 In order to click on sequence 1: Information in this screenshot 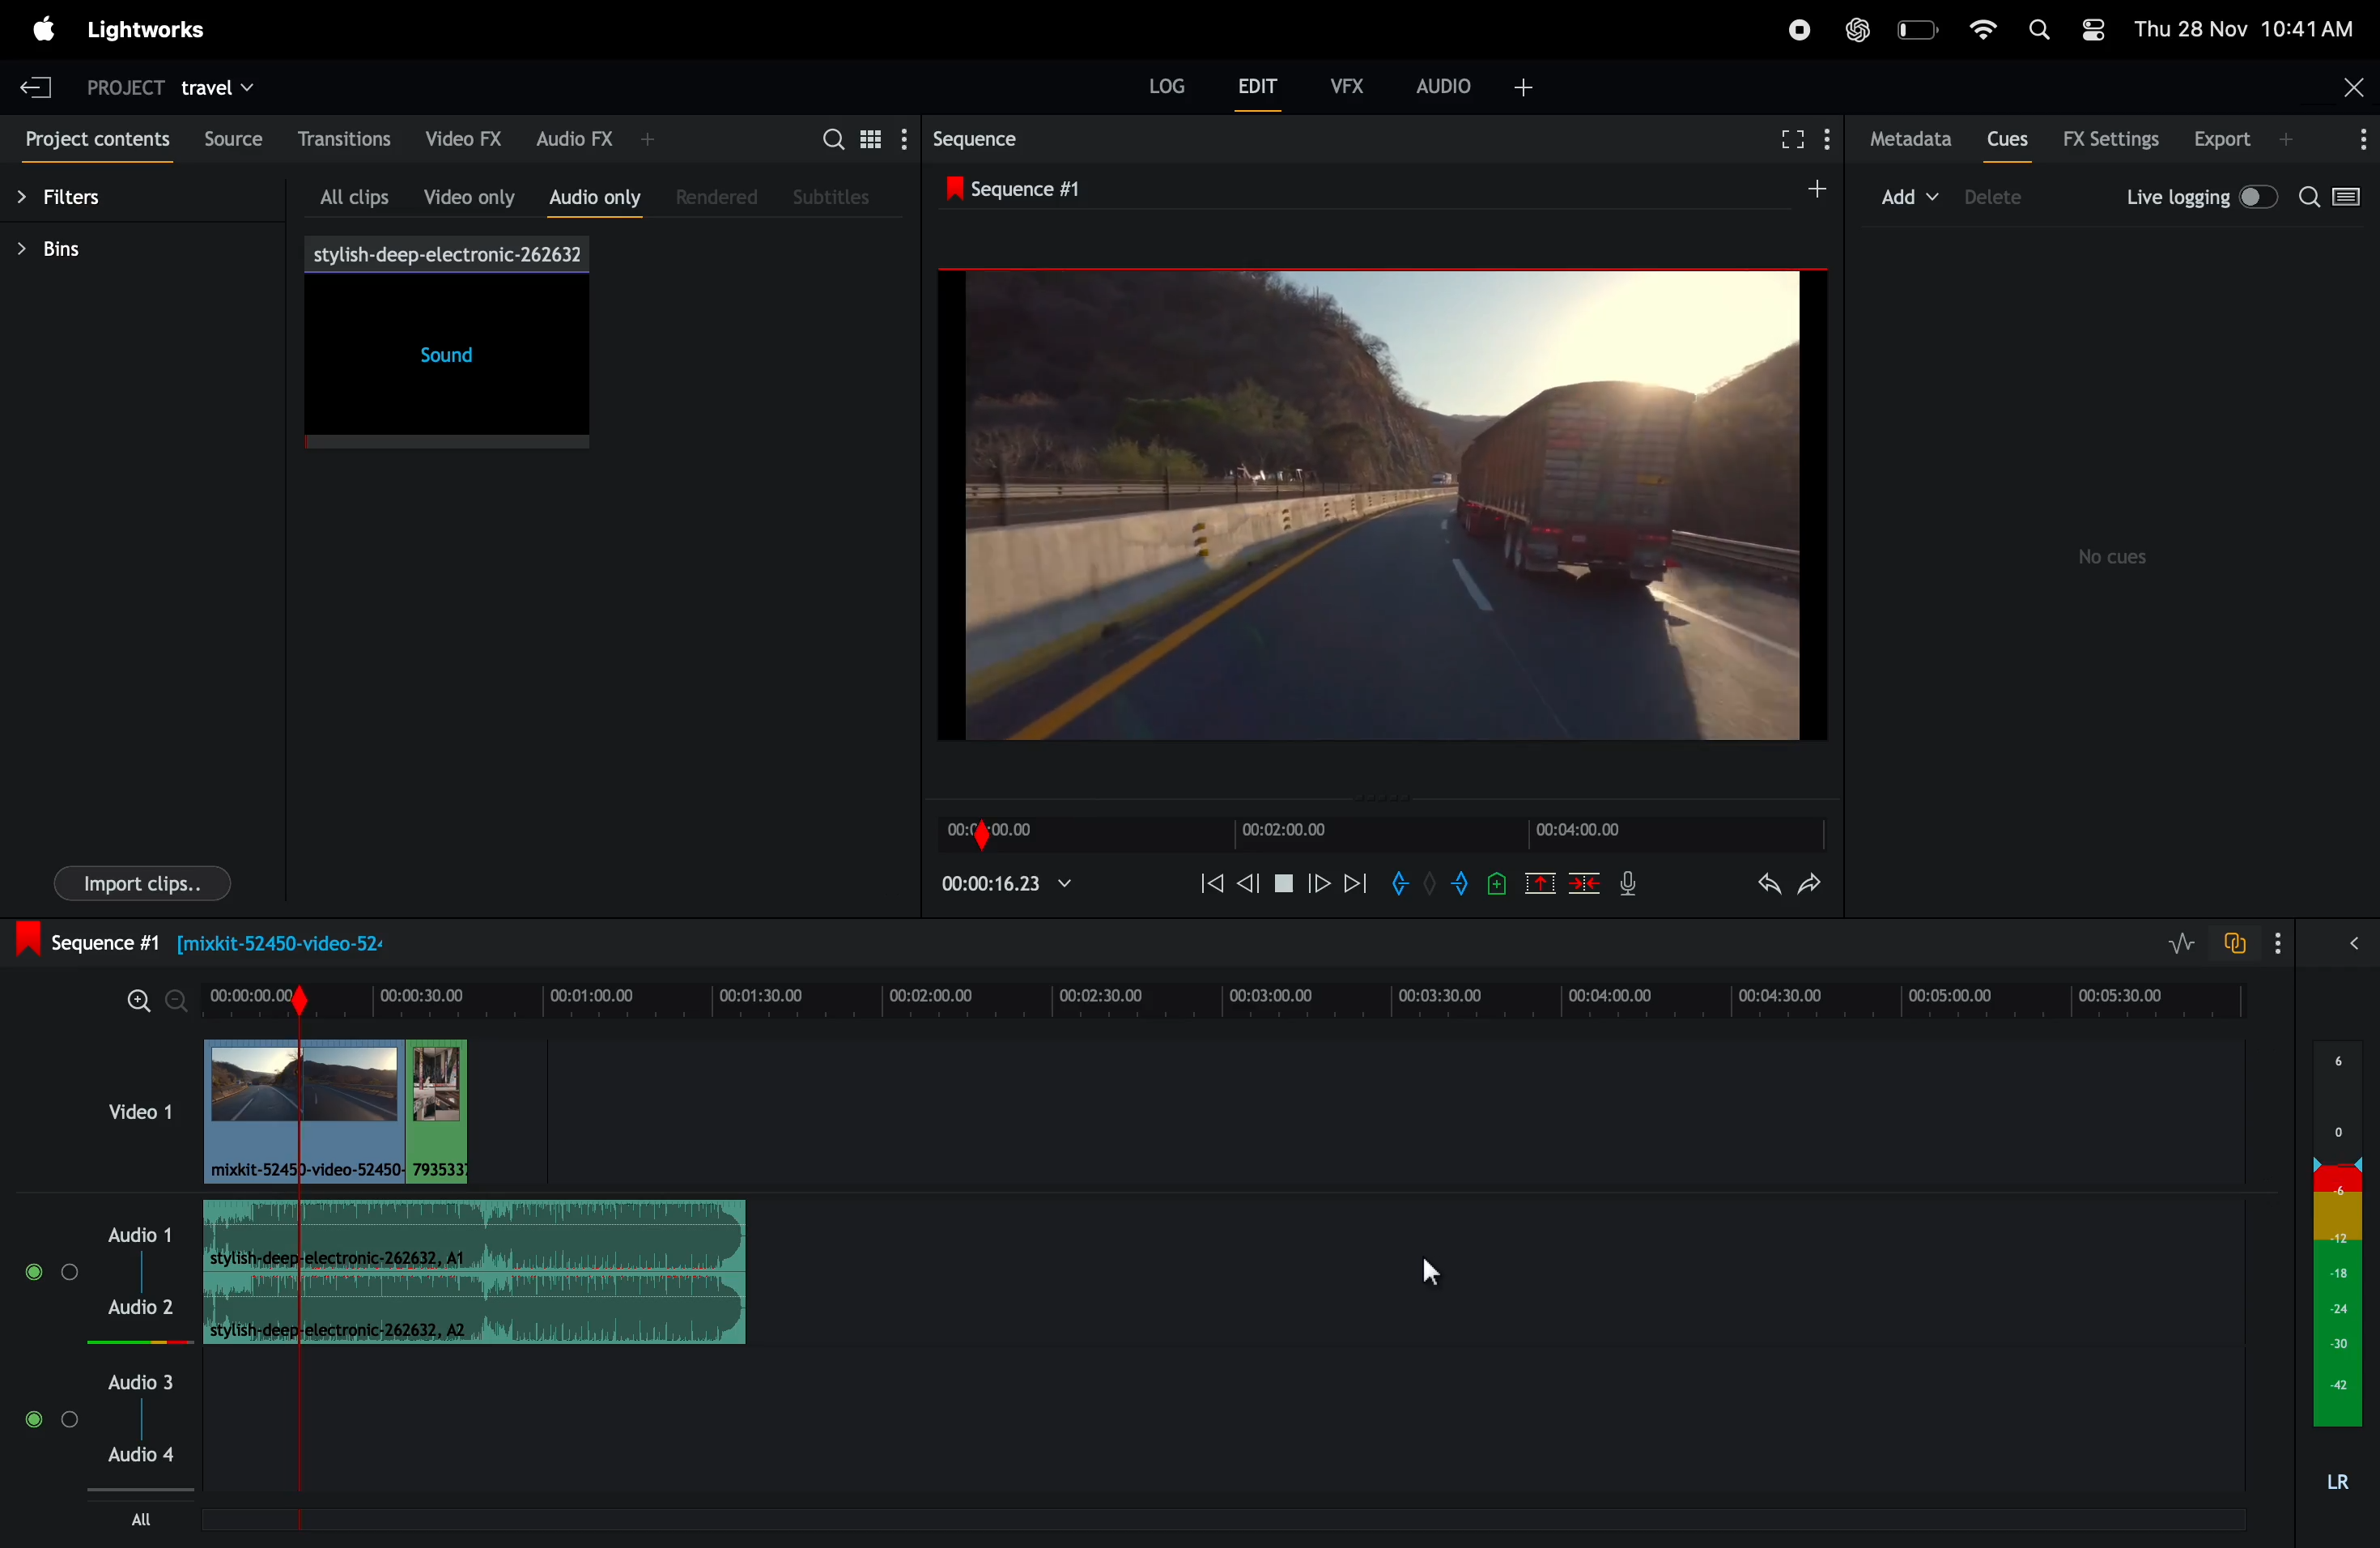, I will do `click(921, 940)`.